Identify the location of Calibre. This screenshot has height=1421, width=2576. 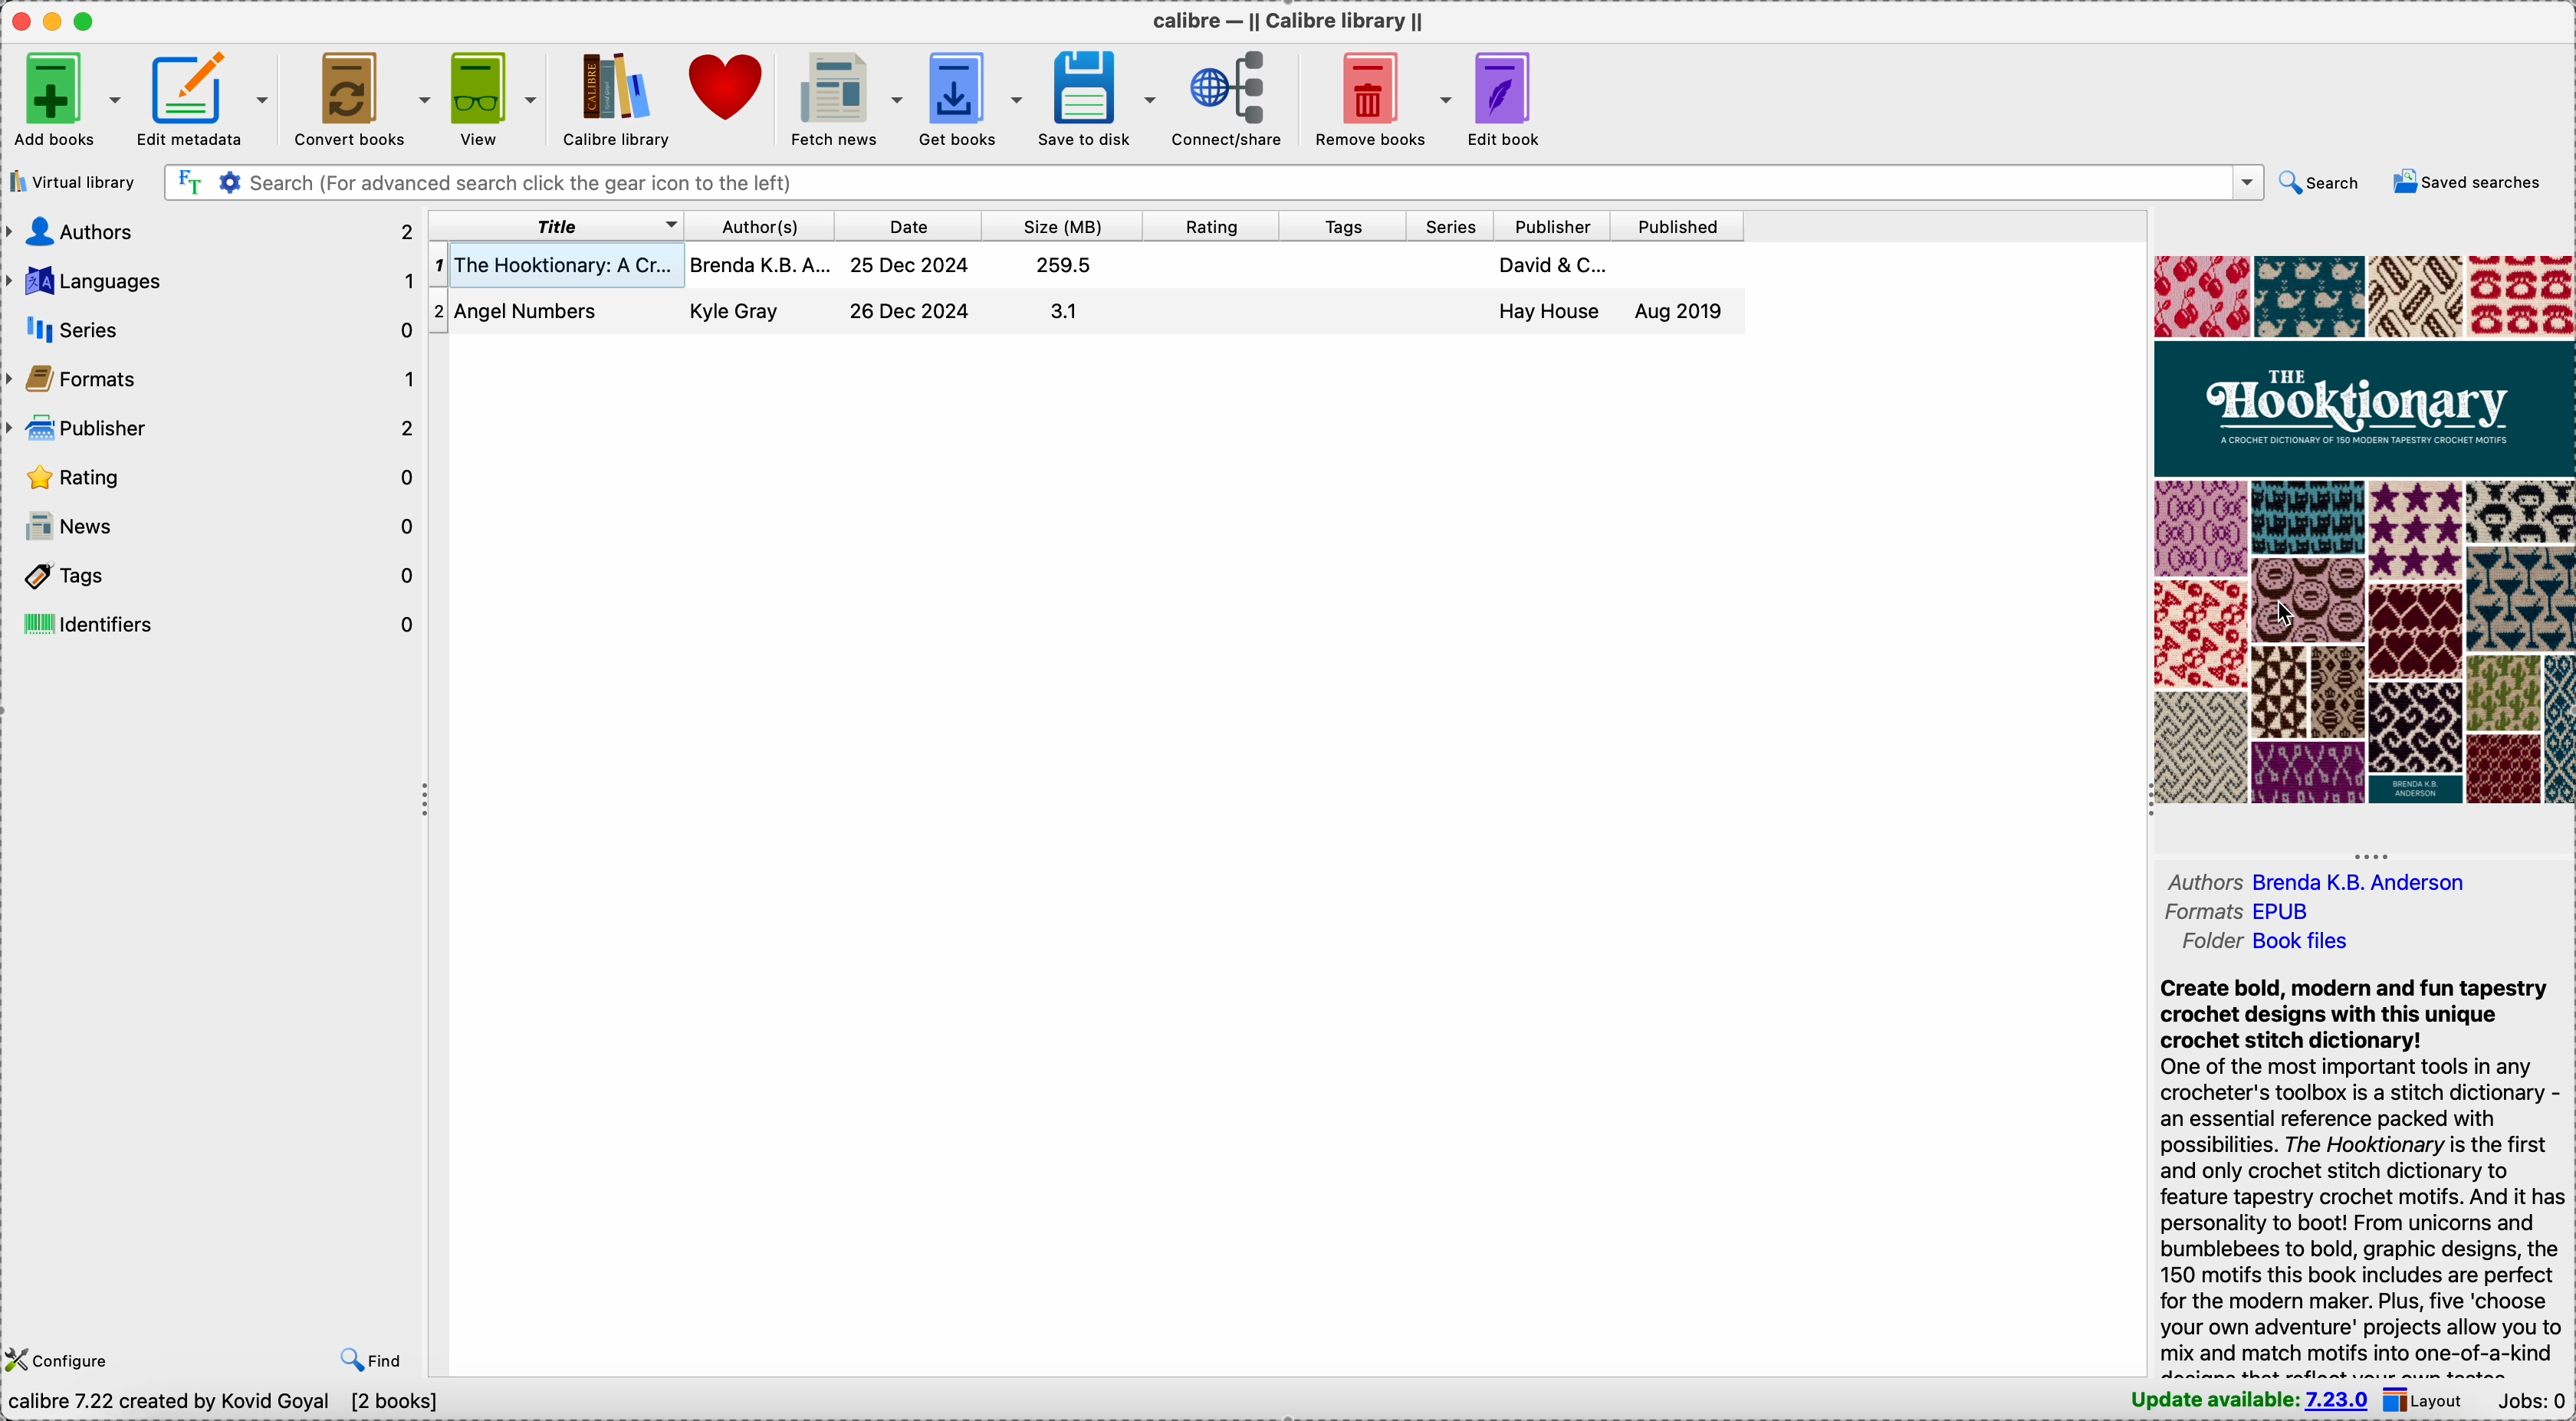
(1290, 21).